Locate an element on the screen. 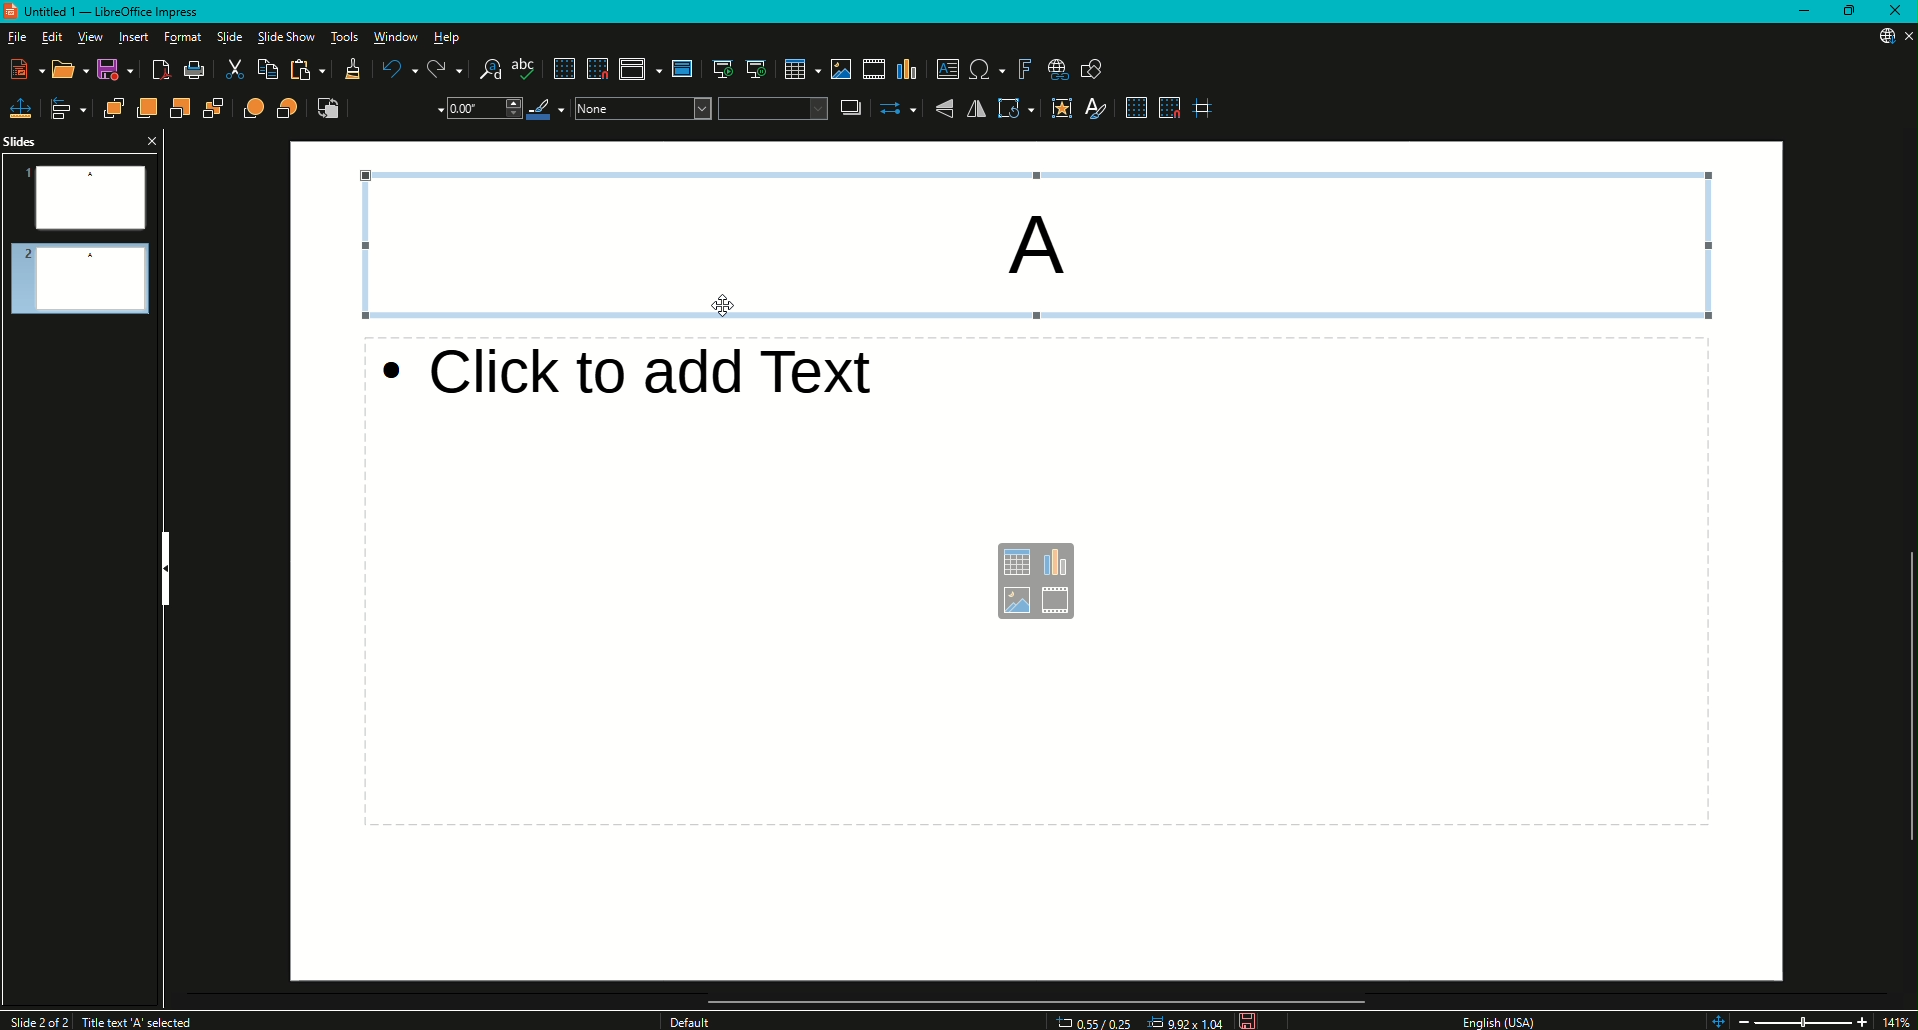 The height and width of the screenshot is (1030, 1918). Window is located at coordinates (397, 36).